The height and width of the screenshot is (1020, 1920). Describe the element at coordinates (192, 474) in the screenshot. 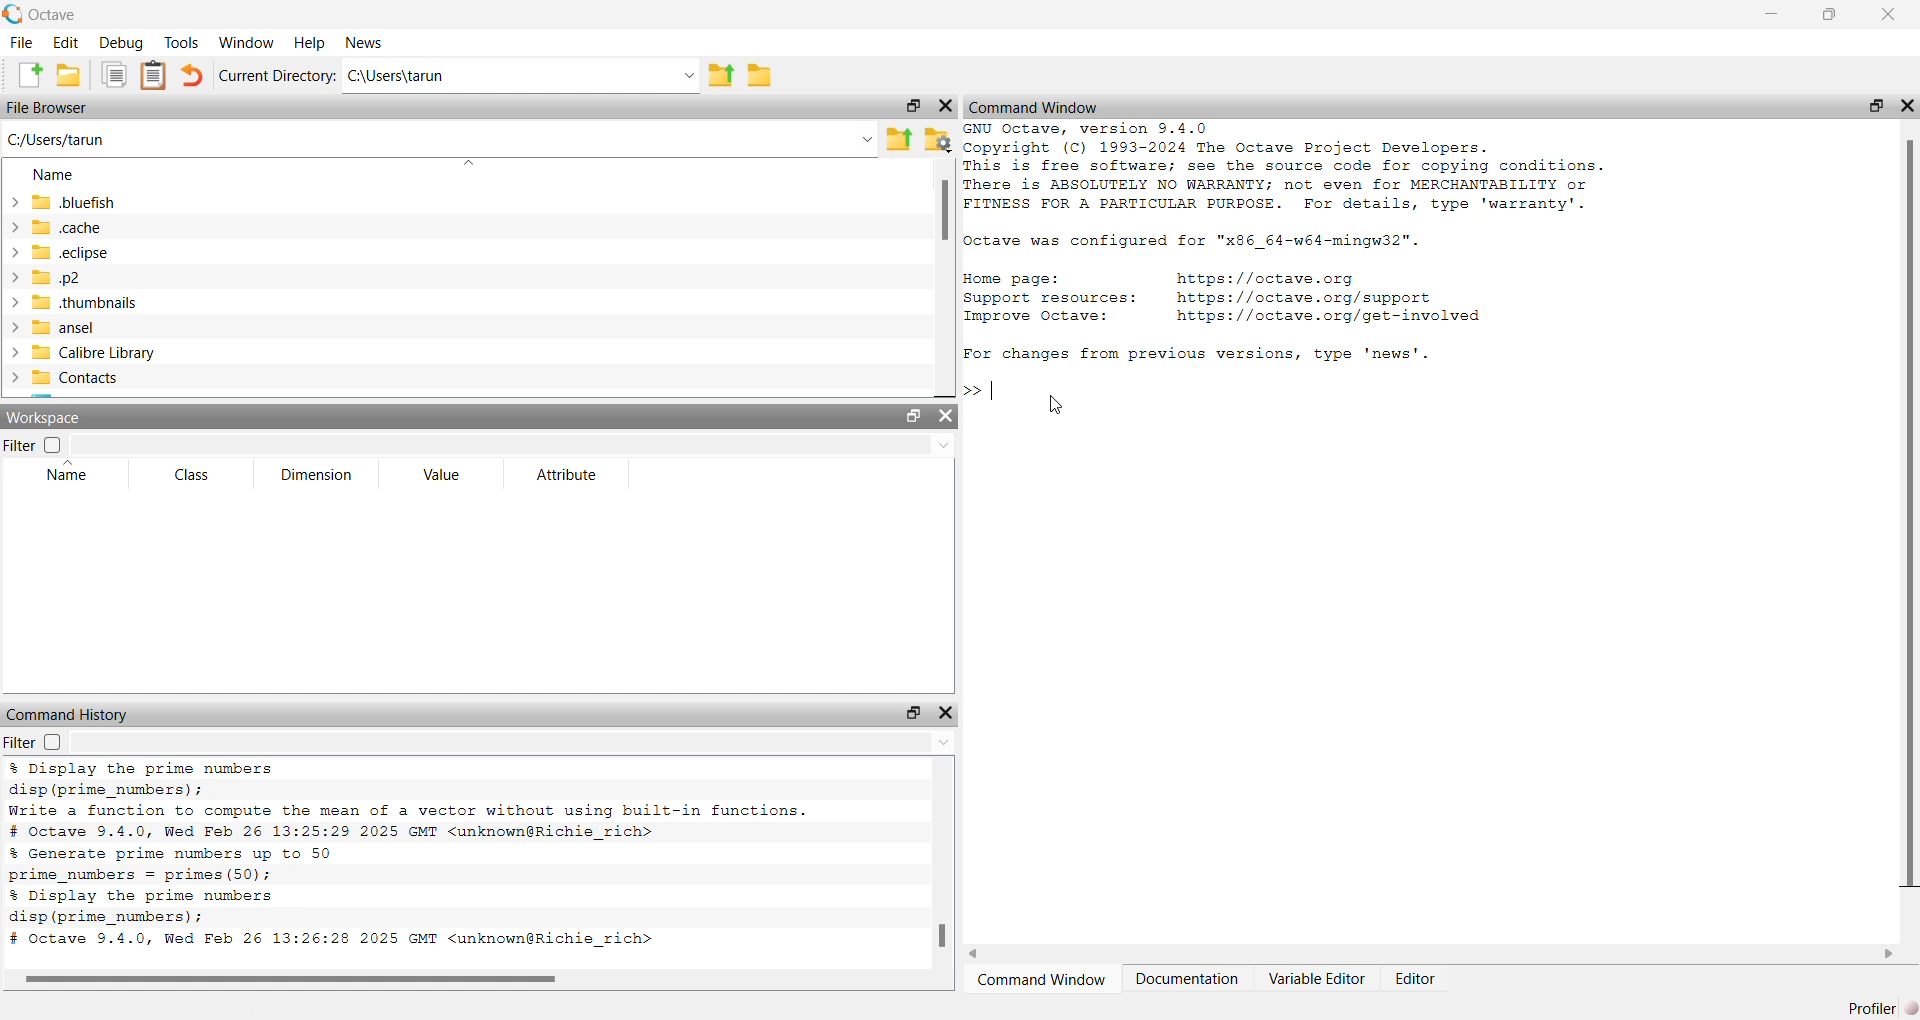

I see `Class` at that location.